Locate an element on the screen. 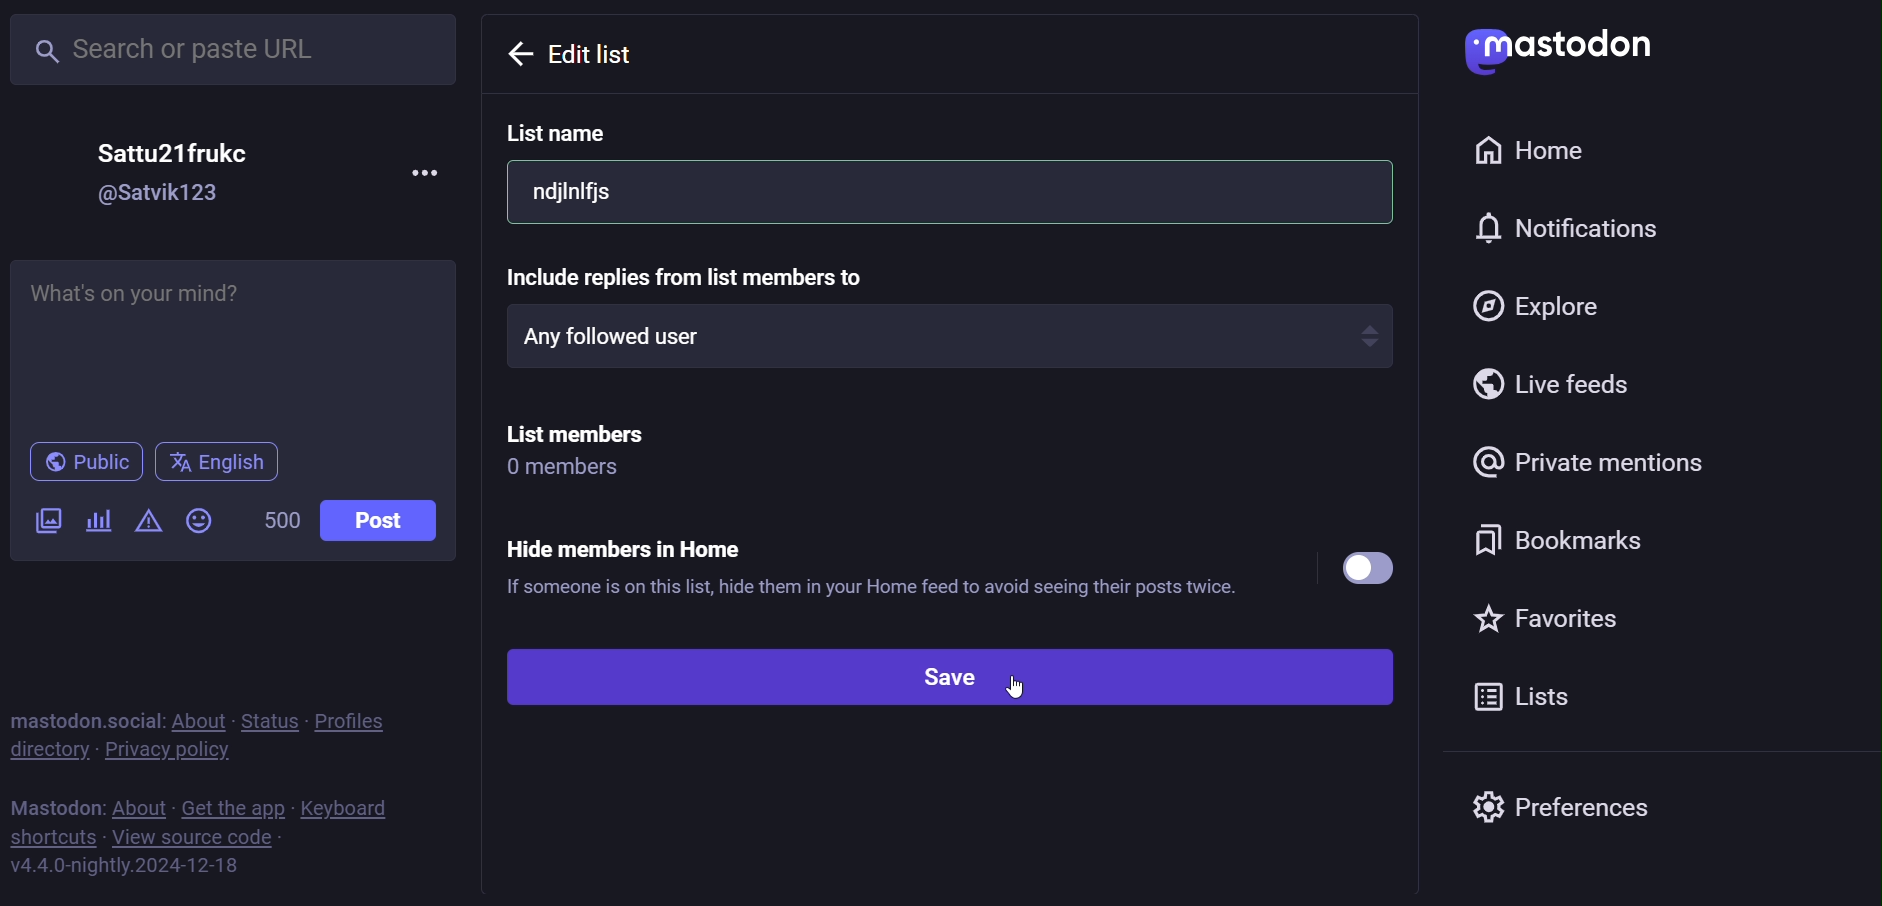 This screenshot has height=906, width=1882. private mention is located at coordinates (1594, 465).